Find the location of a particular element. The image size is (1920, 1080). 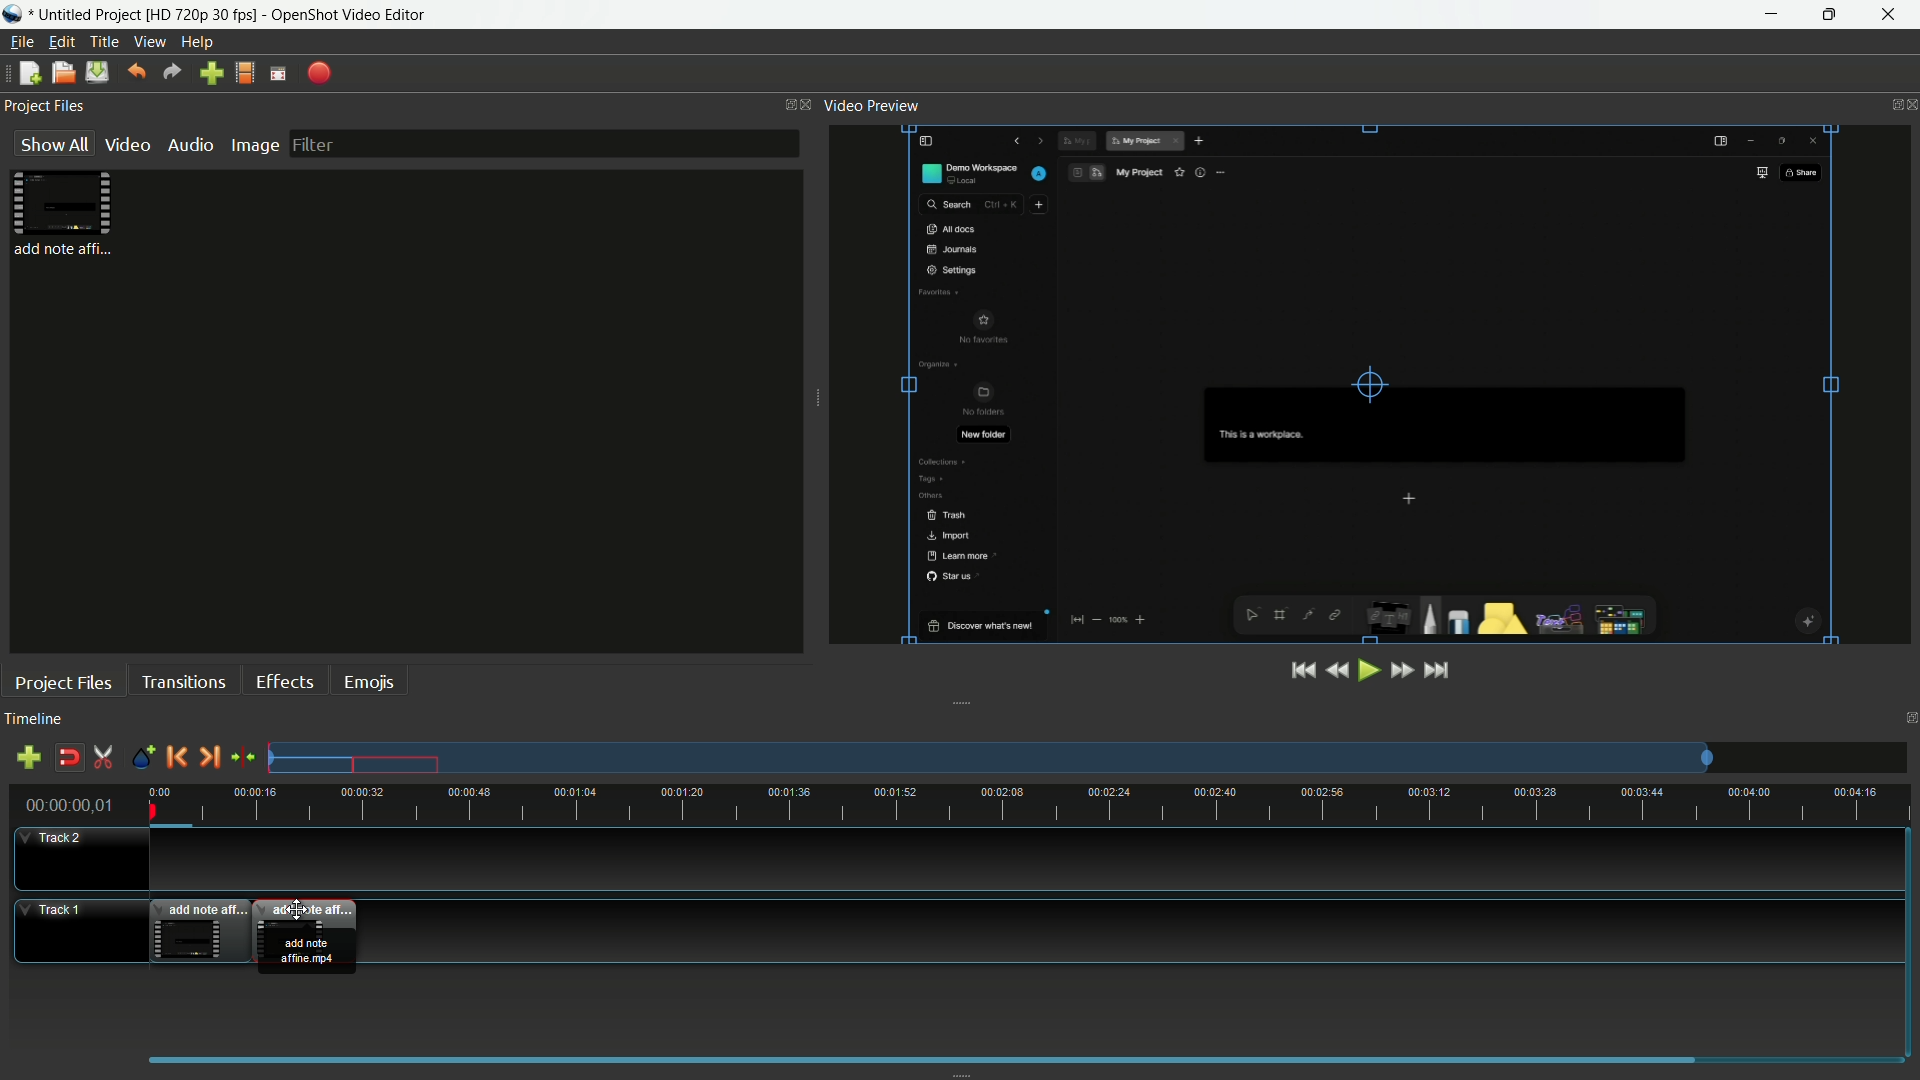

emojis is located at coordinates (367, 683).